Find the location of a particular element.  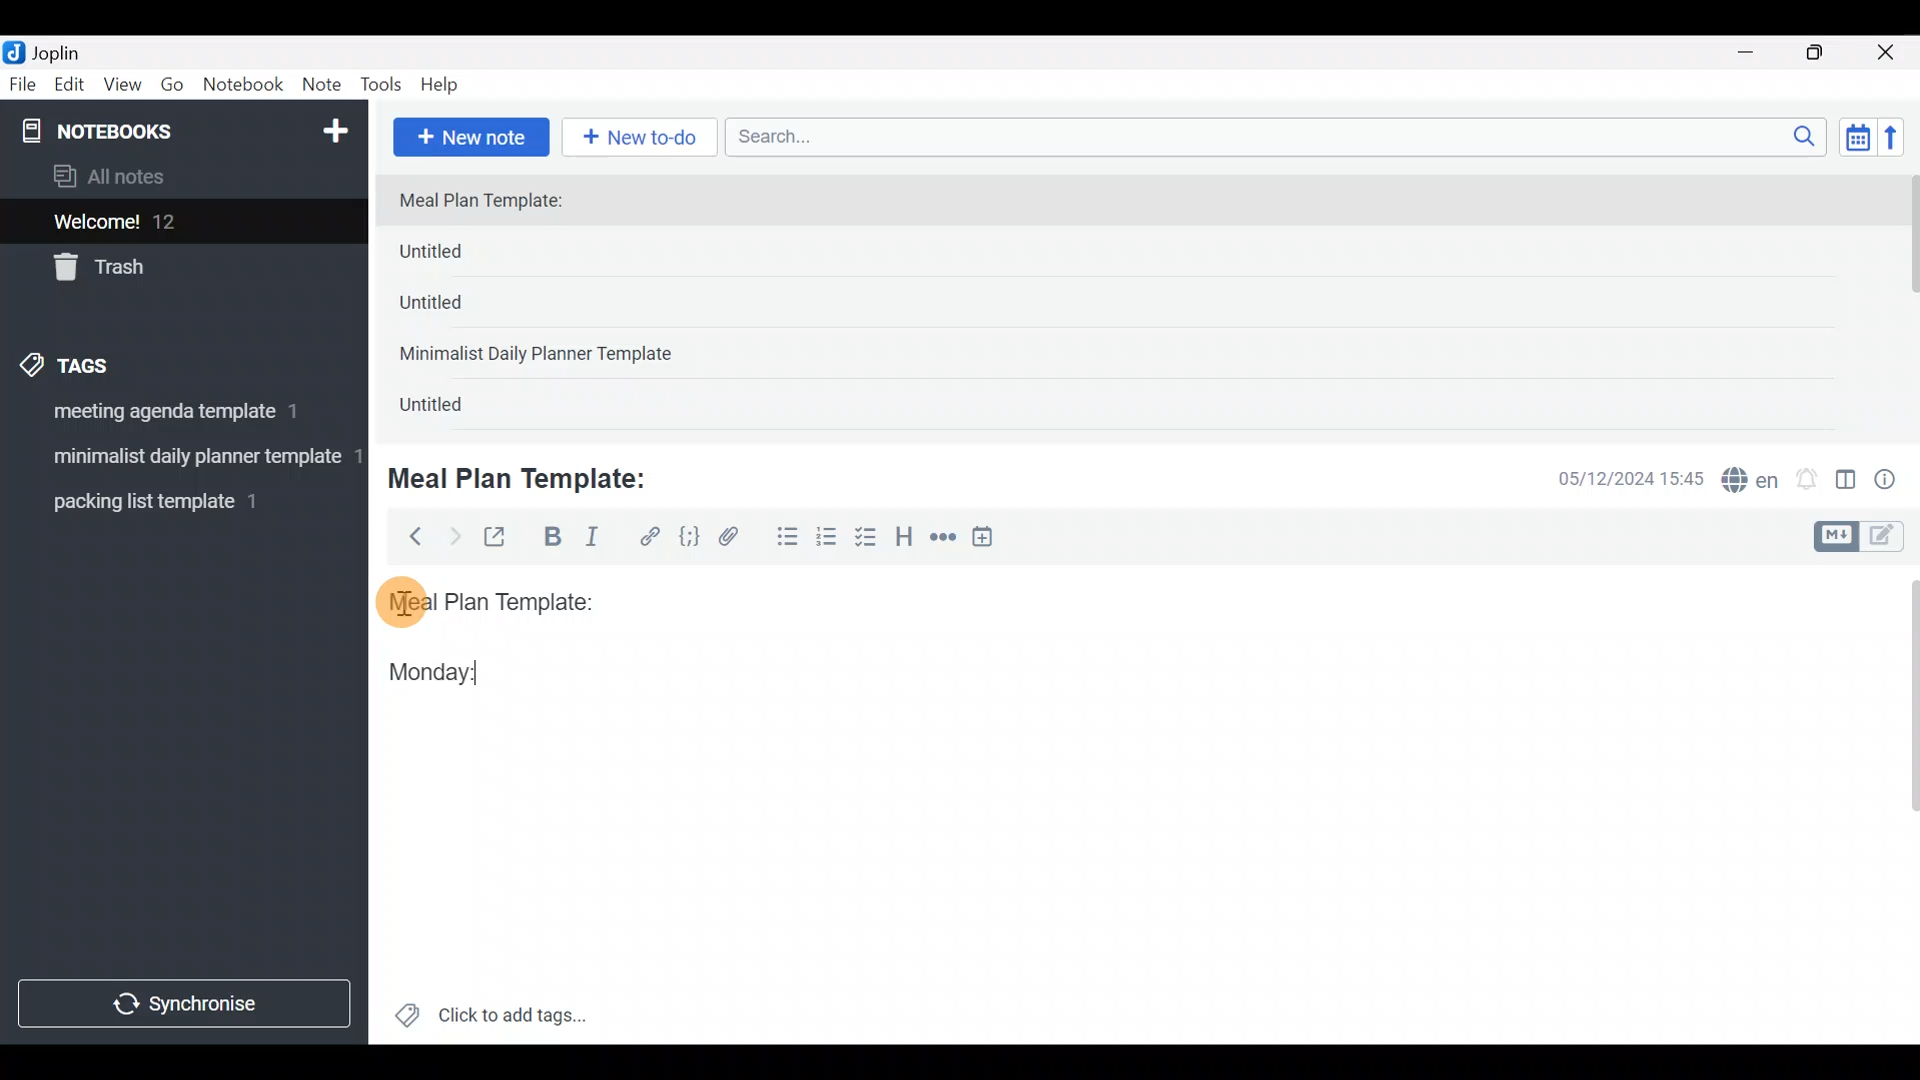

Numbered list is located at coordinates (827, 541).